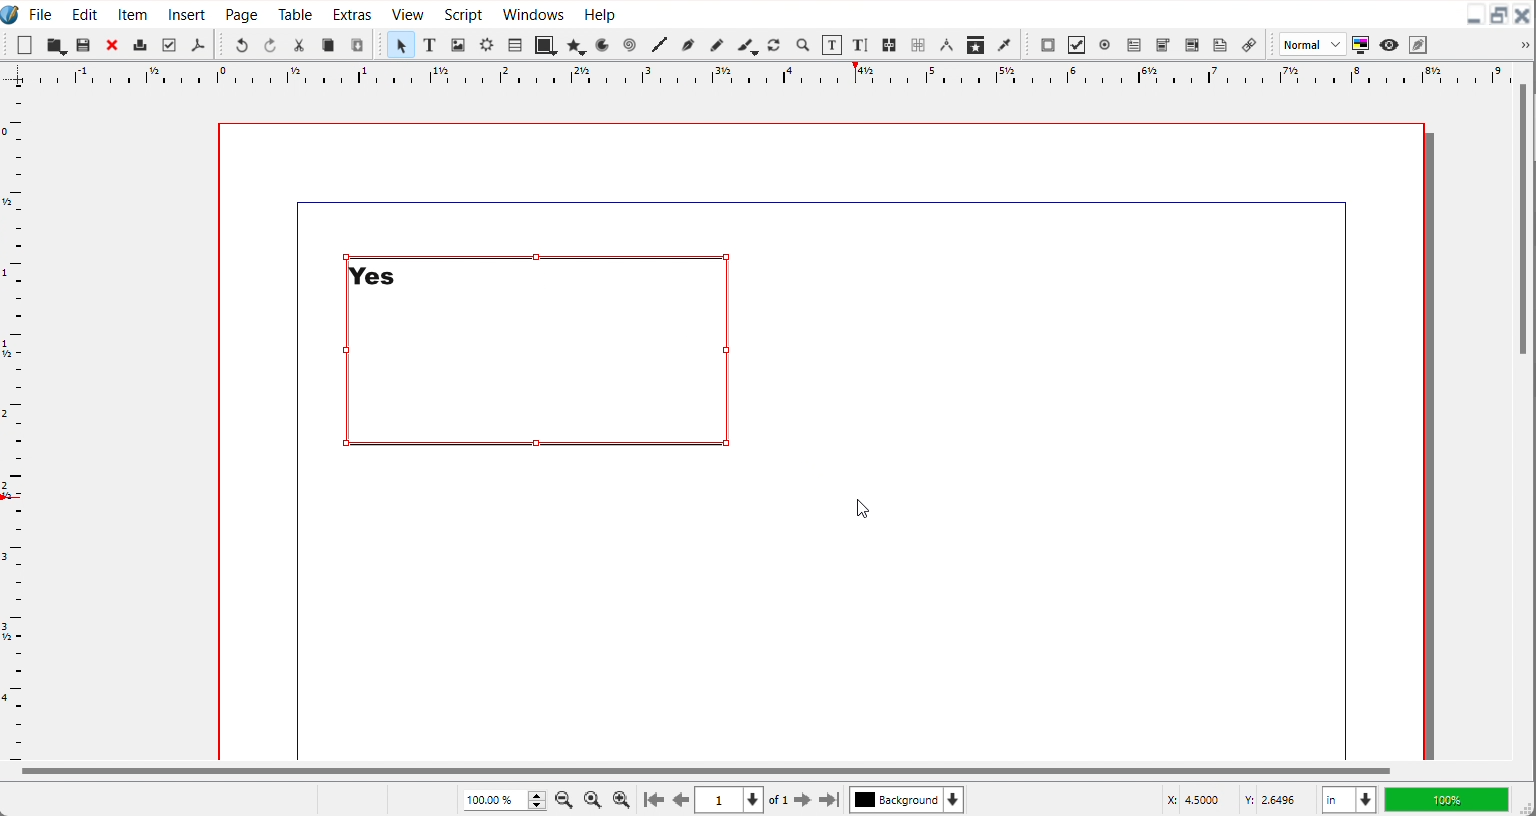 This screenshot has height=816, width=1536. Describe the element at coordinates (538, 351) in the screenshot. I see `Text Updated` at that location.